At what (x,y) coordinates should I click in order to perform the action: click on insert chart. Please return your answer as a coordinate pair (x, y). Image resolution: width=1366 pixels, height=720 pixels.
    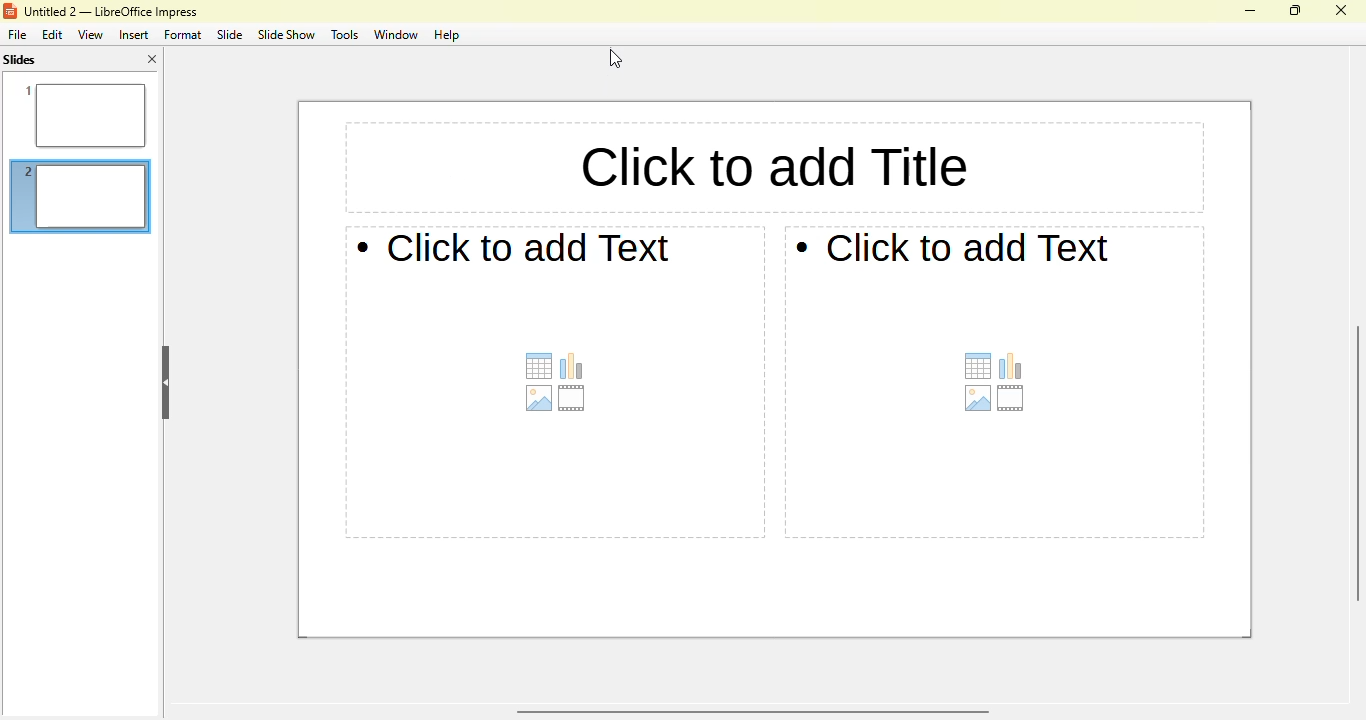
    Looking at the image, I should click on (572, 365).